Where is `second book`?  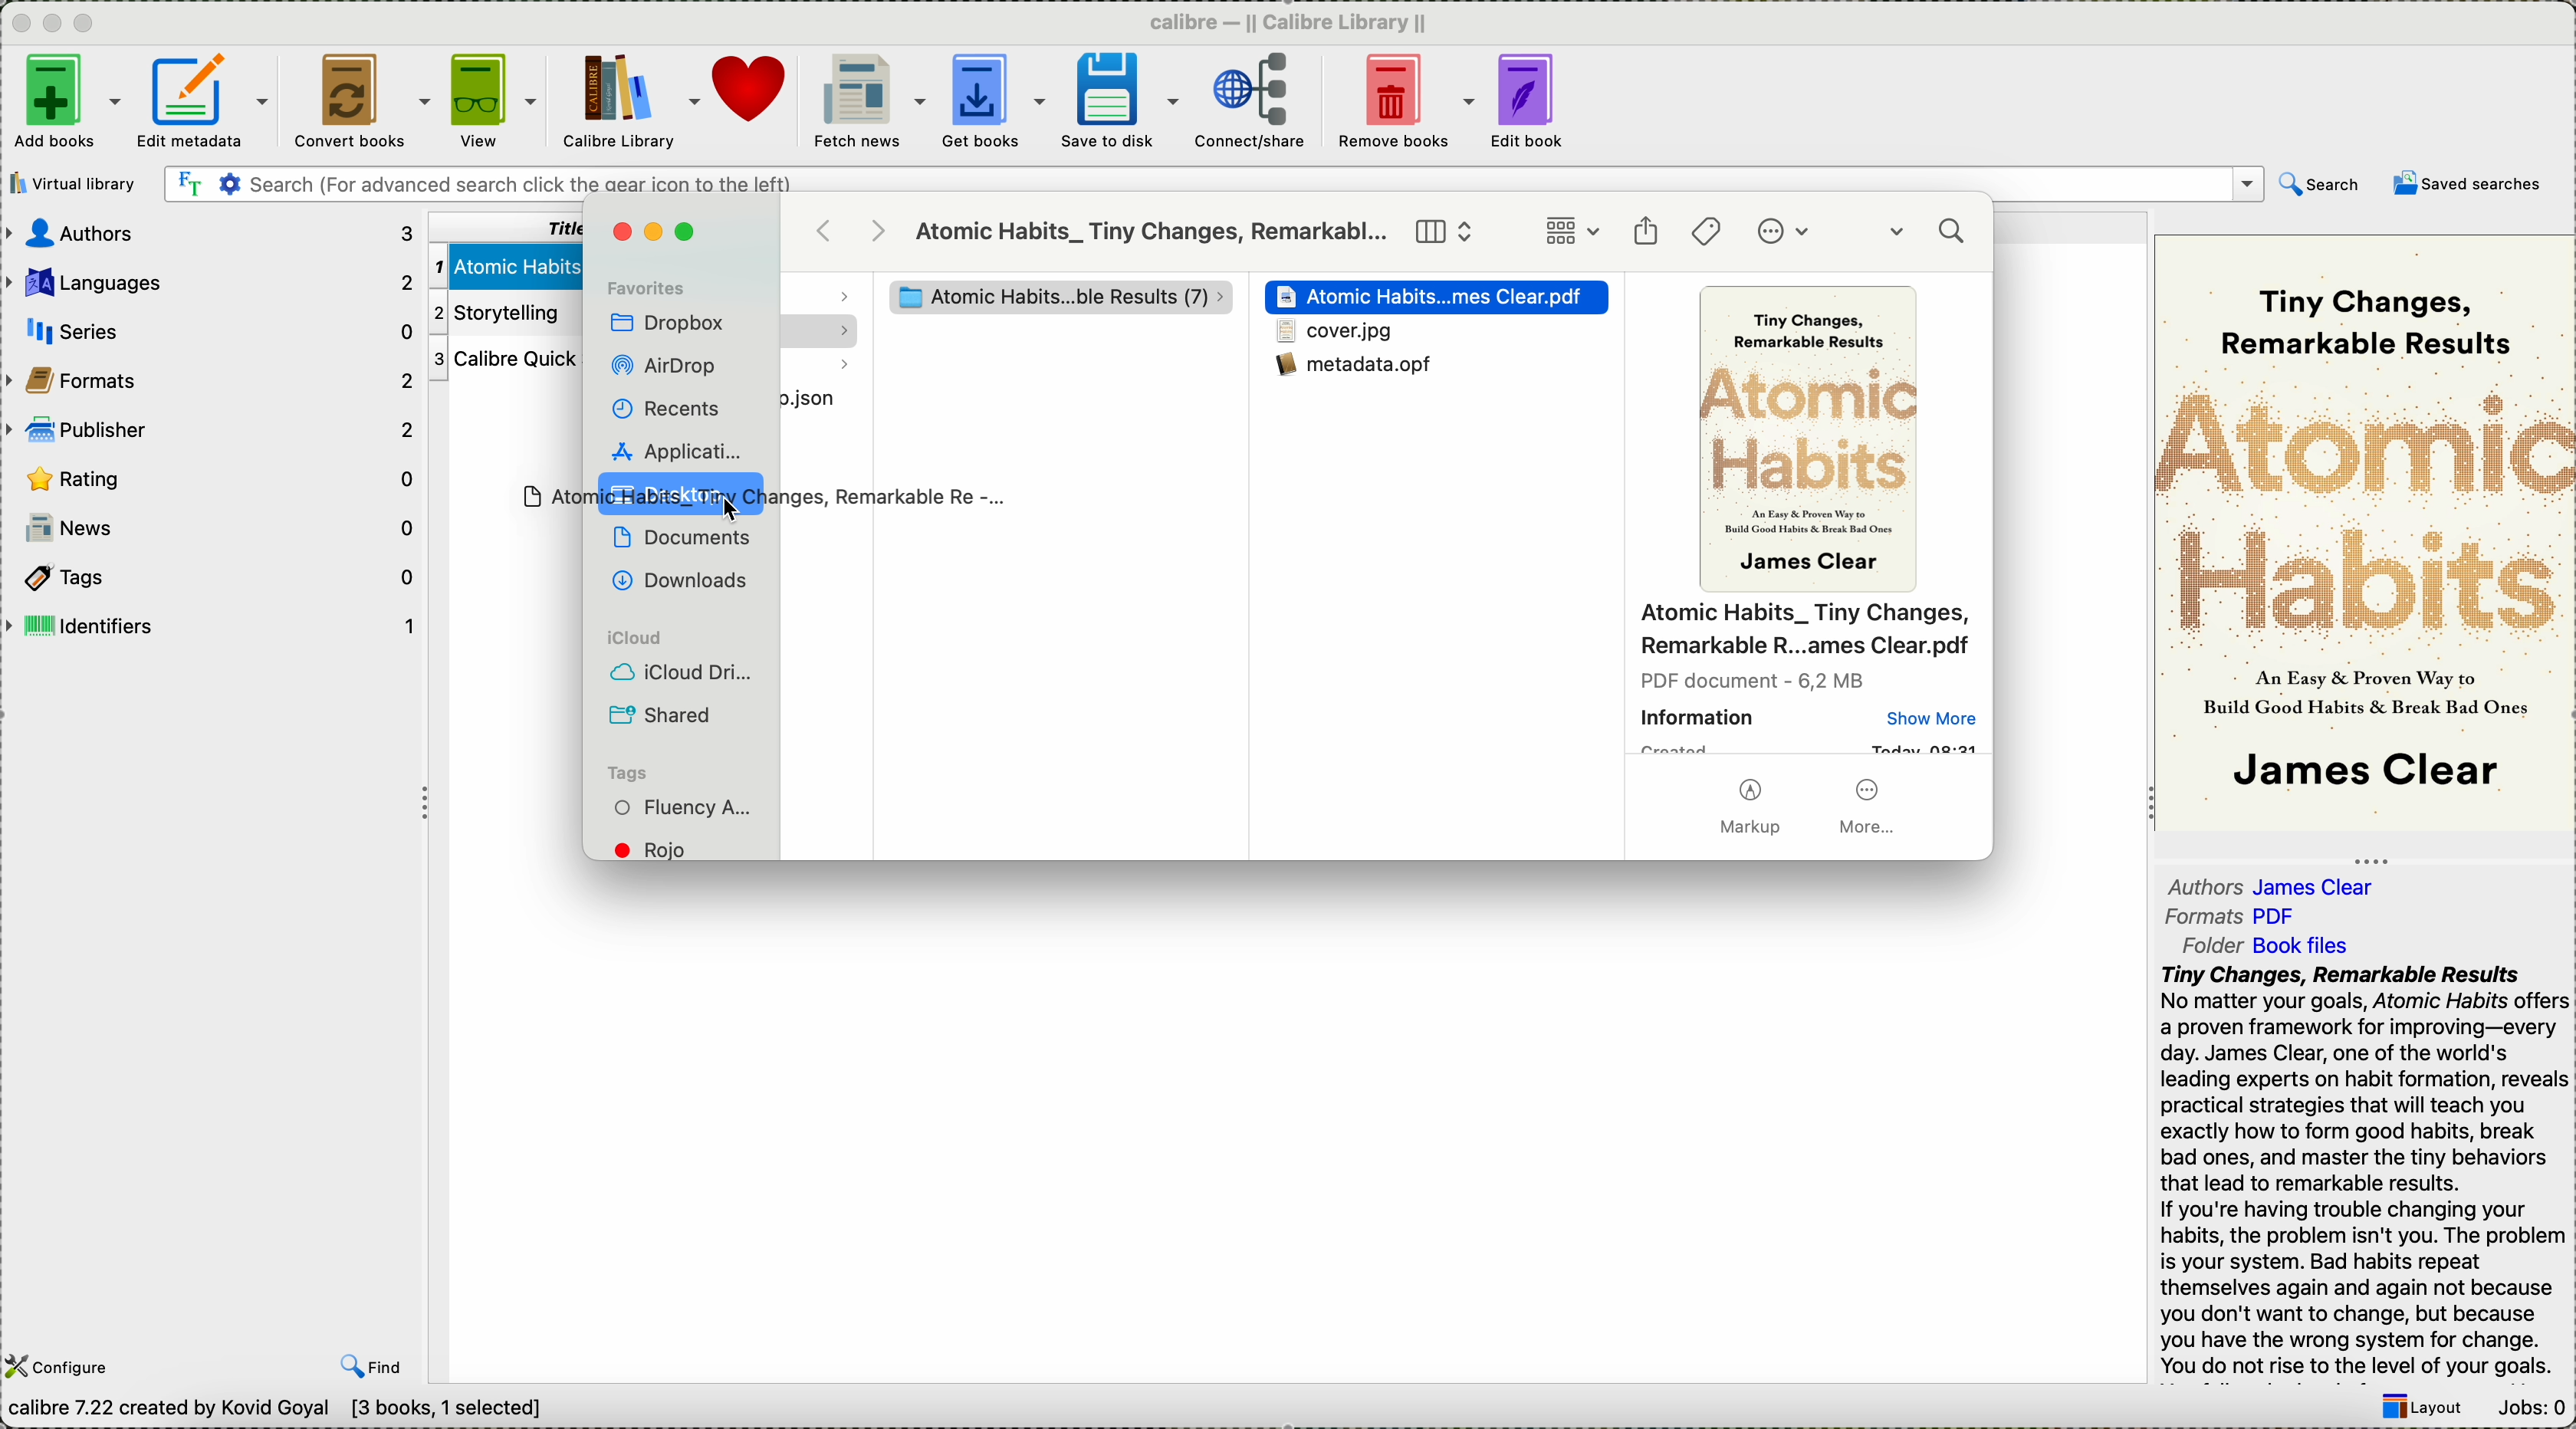
second book is located at coordinates (499, 313).